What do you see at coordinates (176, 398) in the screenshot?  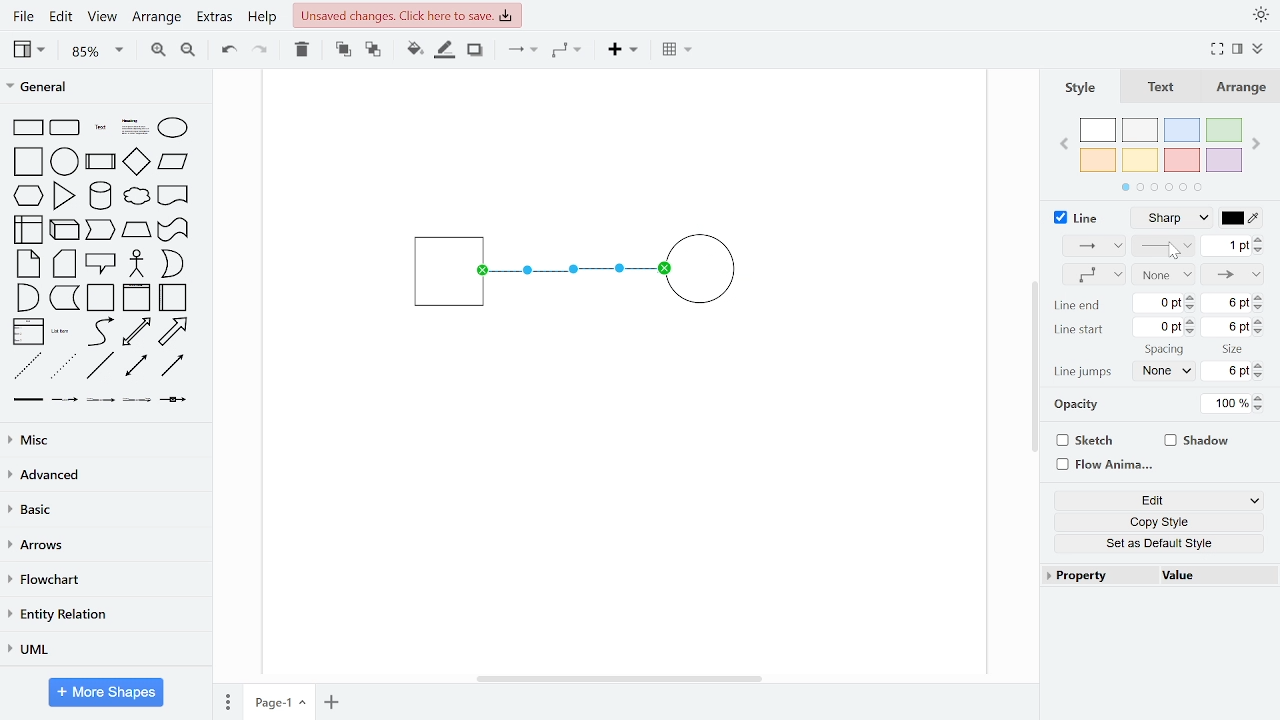 I see `connector with symbol` at bounding box center [176, 398].